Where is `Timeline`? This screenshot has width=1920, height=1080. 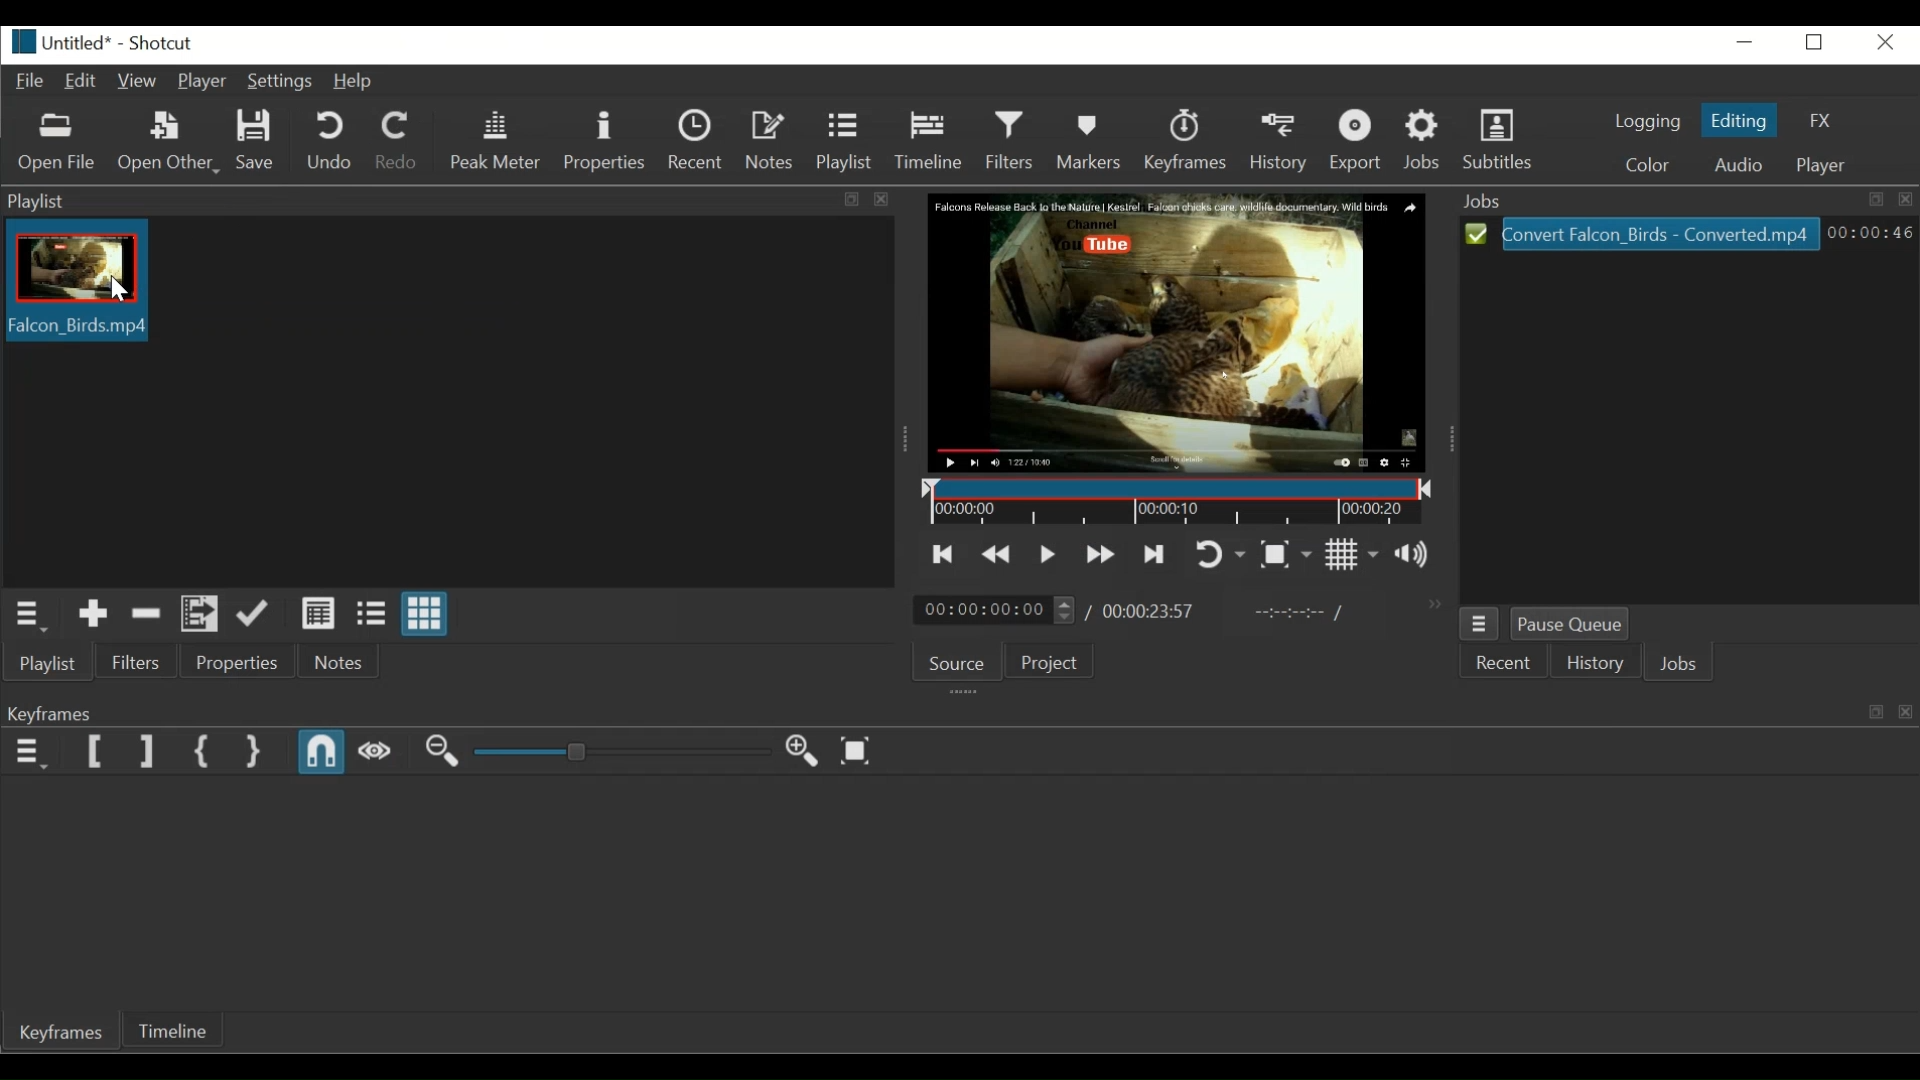
Timeline is located at coordinates (186, 1030).